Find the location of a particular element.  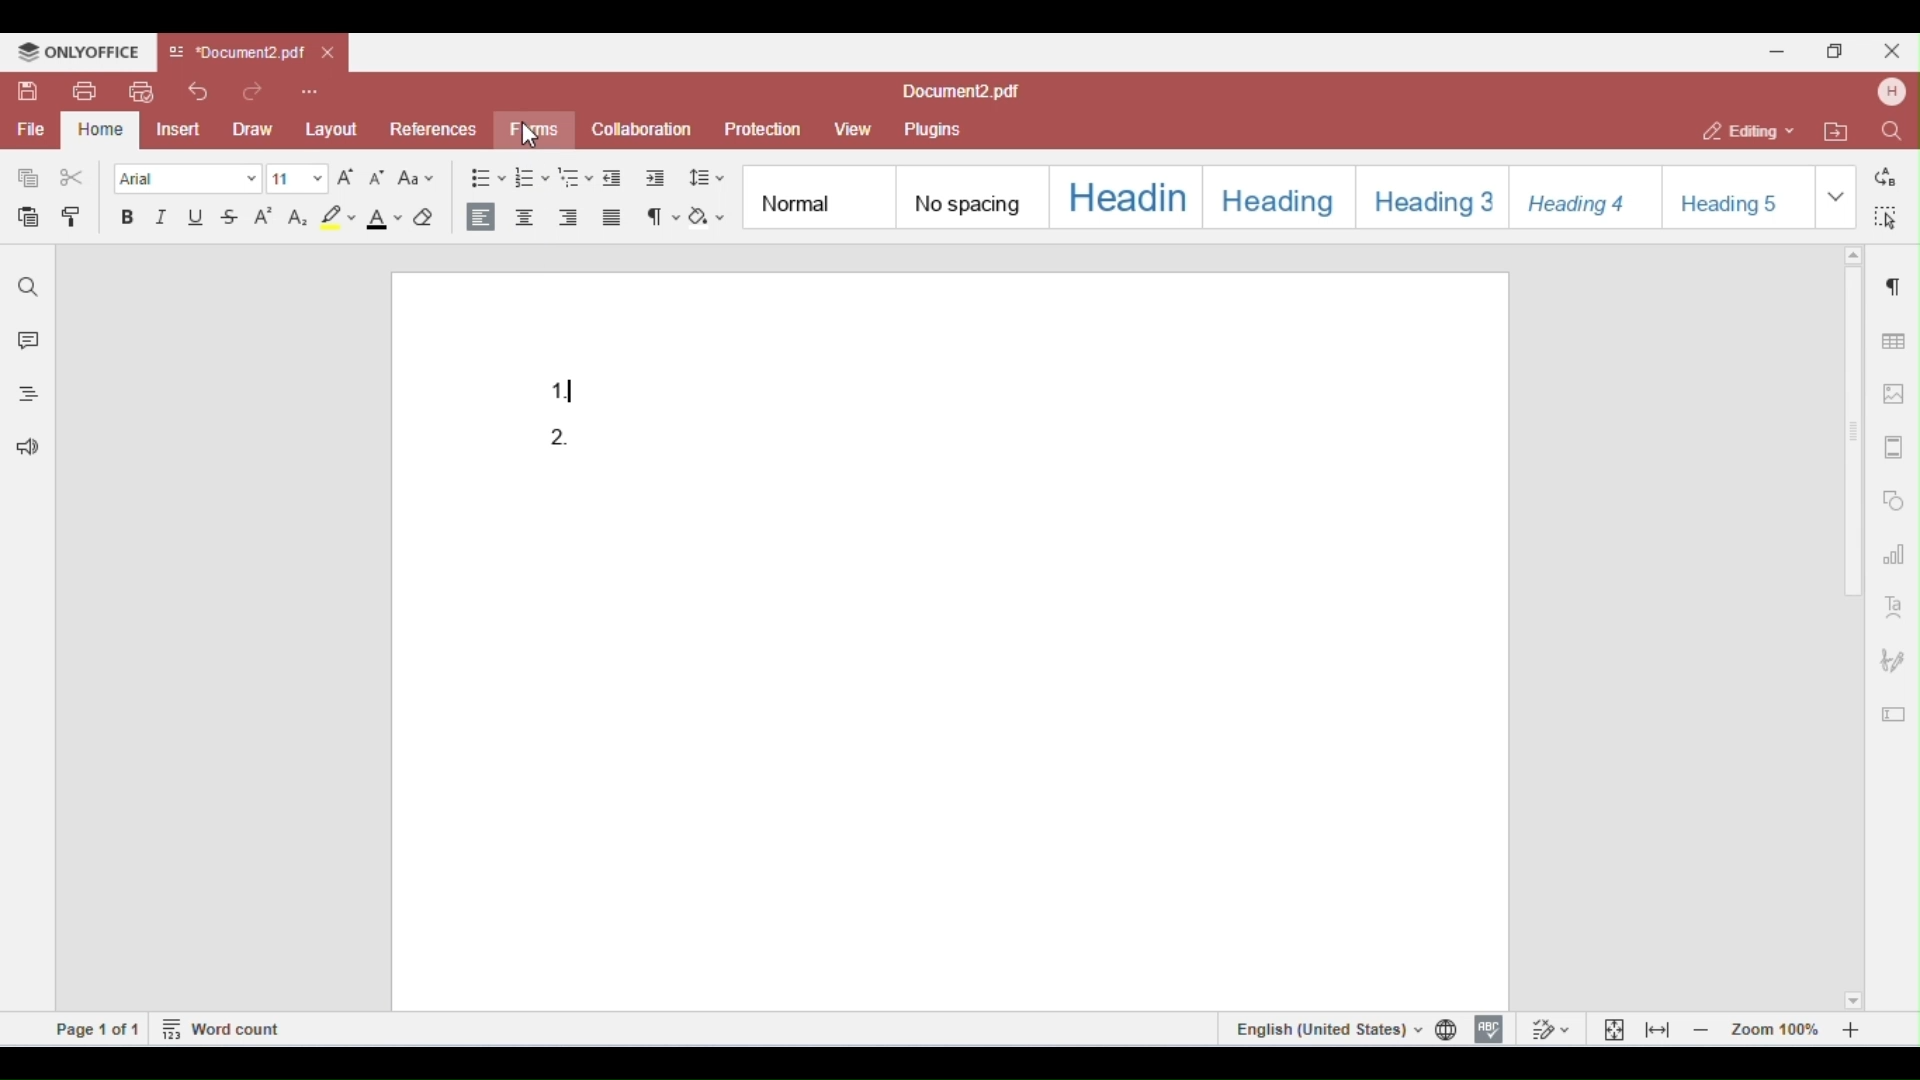

zoom is located at coordinates (1782, 1028).